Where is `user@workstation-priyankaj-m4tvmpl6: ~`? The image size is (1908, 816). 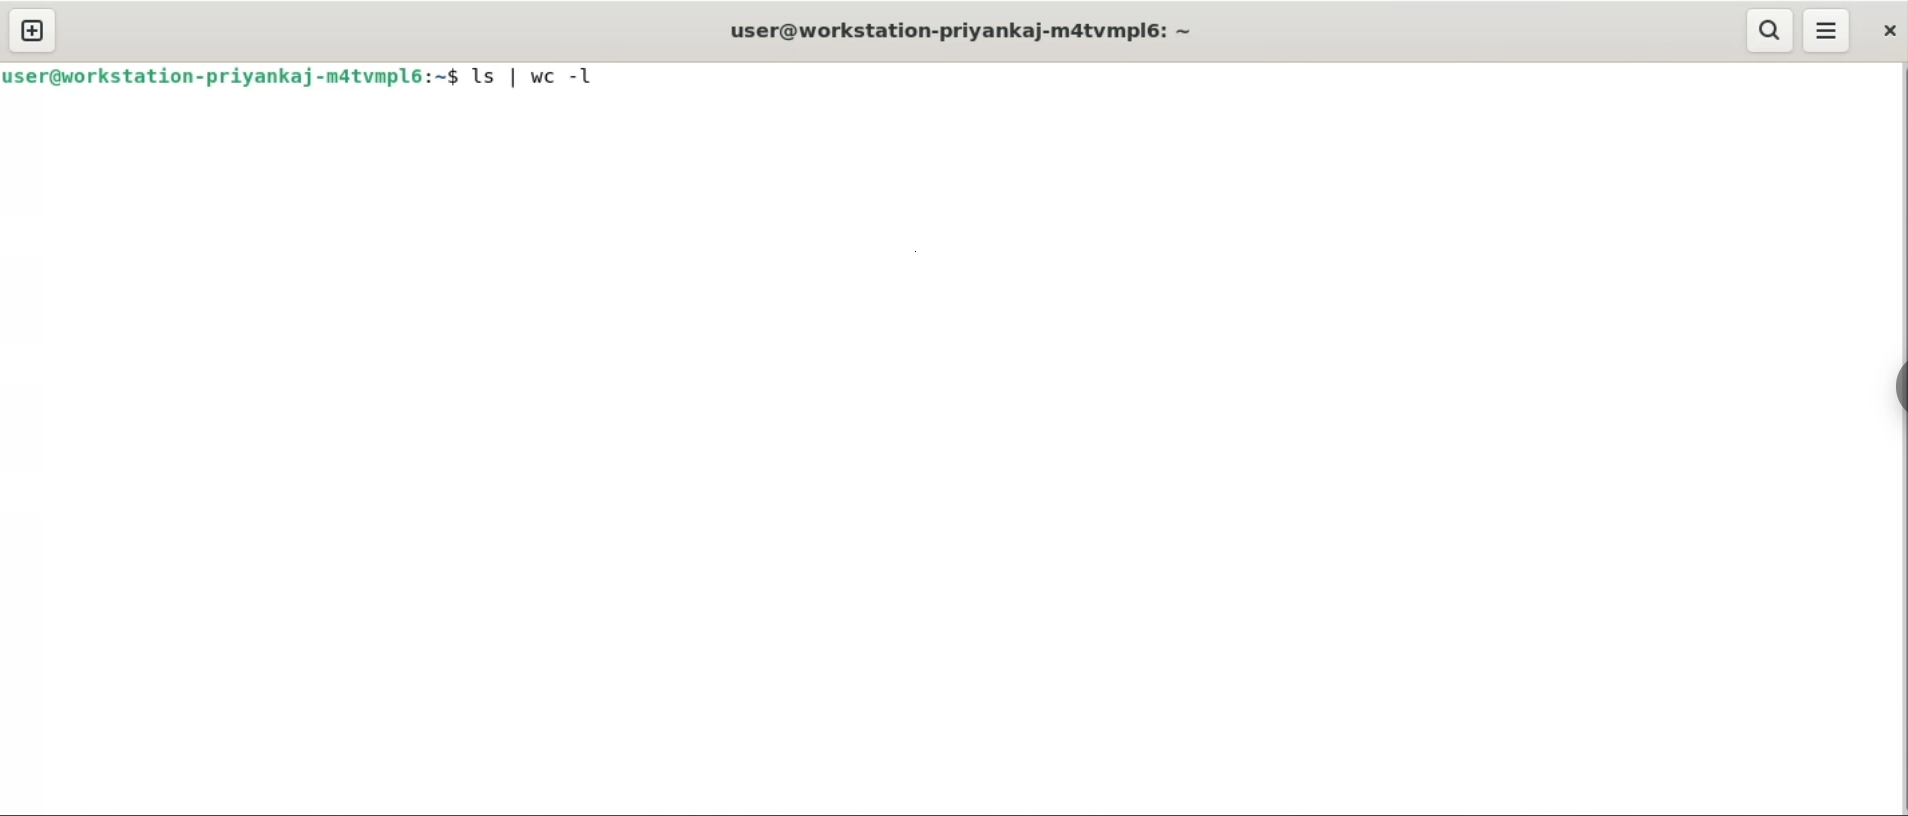 user@workstation-priyankaj-m4tvmpl6: ~ is located at coordinates (958, 30).